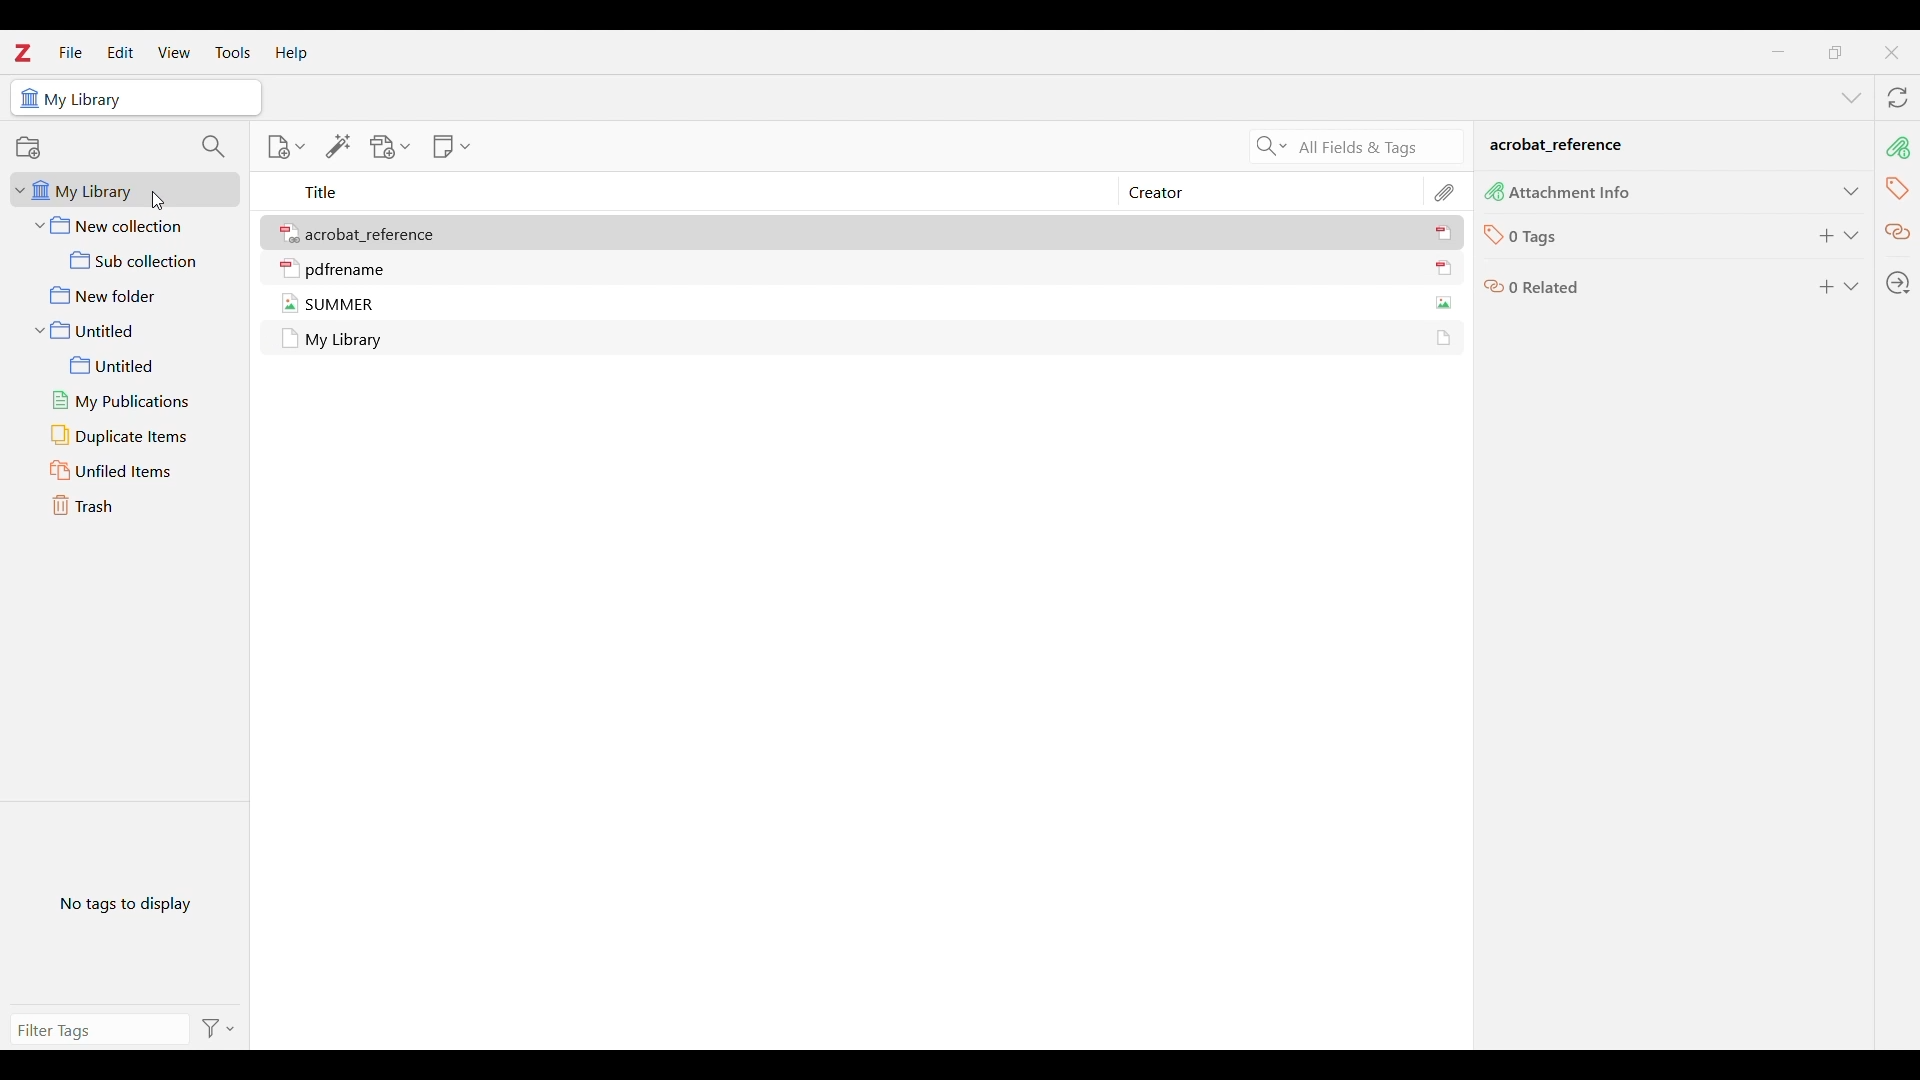 Image resolution: width=1920 pixels, height=1080 pixels. What do you see at coordinates (292, 52) in the screenshot?
I see `Help menu` at bounding box center [292, 52].